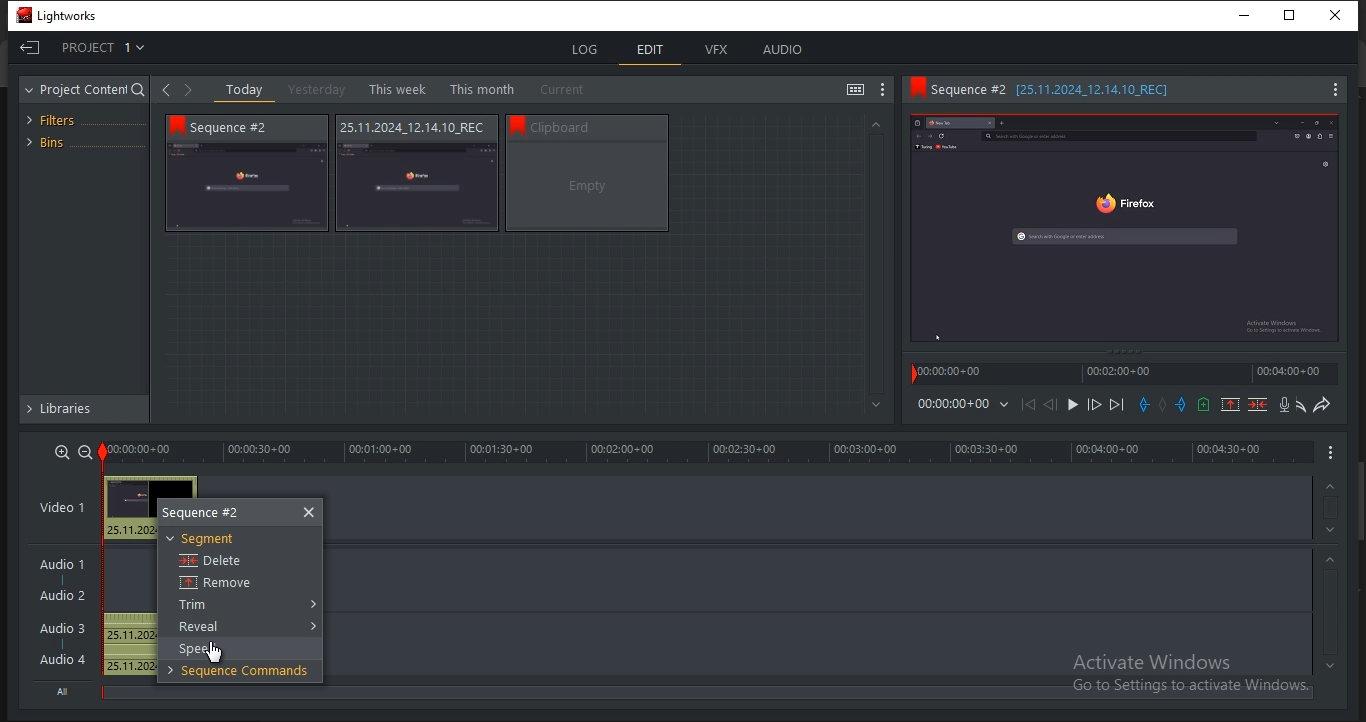 The height and width of the screenshot is (722, 1366). I want to click on Audio 3, so click(61, 629).